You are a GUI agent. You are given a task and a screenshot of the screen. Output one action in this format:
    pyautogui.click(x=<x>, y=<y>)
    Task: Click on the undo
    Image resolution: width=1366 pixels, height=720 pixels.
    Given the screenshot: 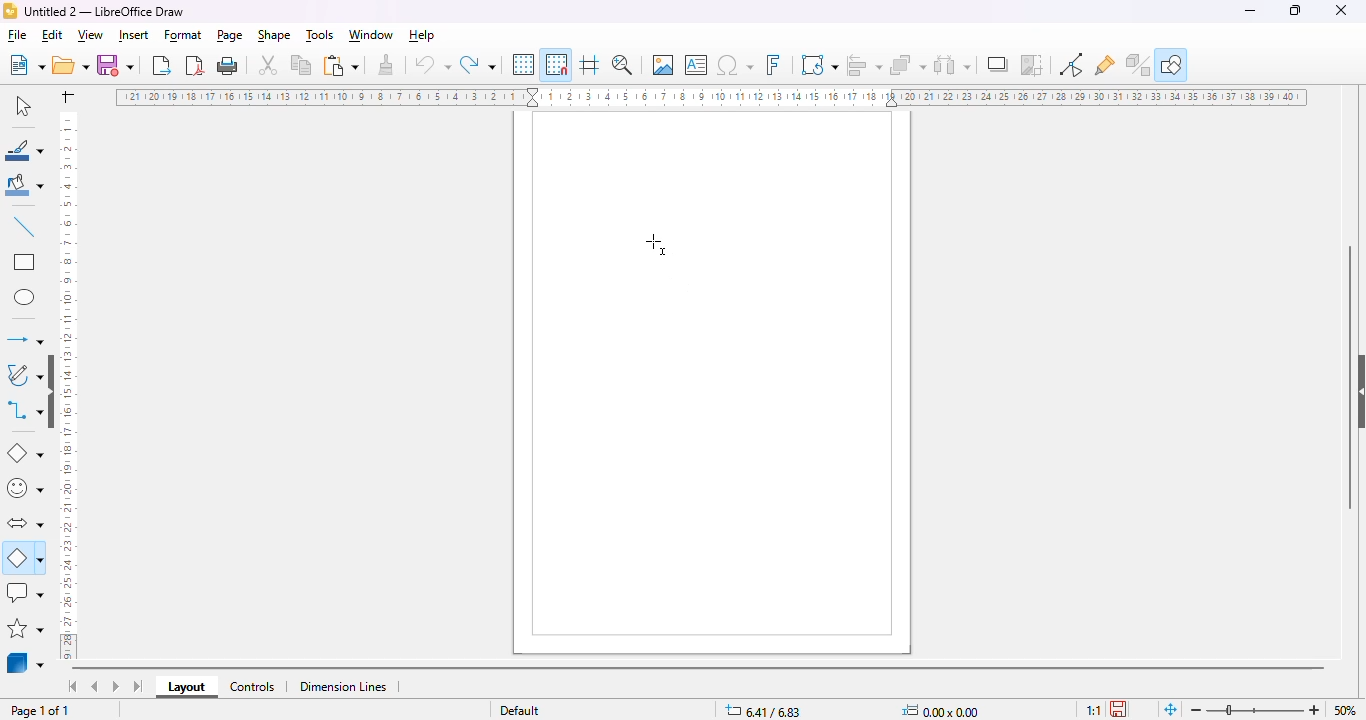 What is the action you would take?
    pyautogui.click(x=432, y=65)
    